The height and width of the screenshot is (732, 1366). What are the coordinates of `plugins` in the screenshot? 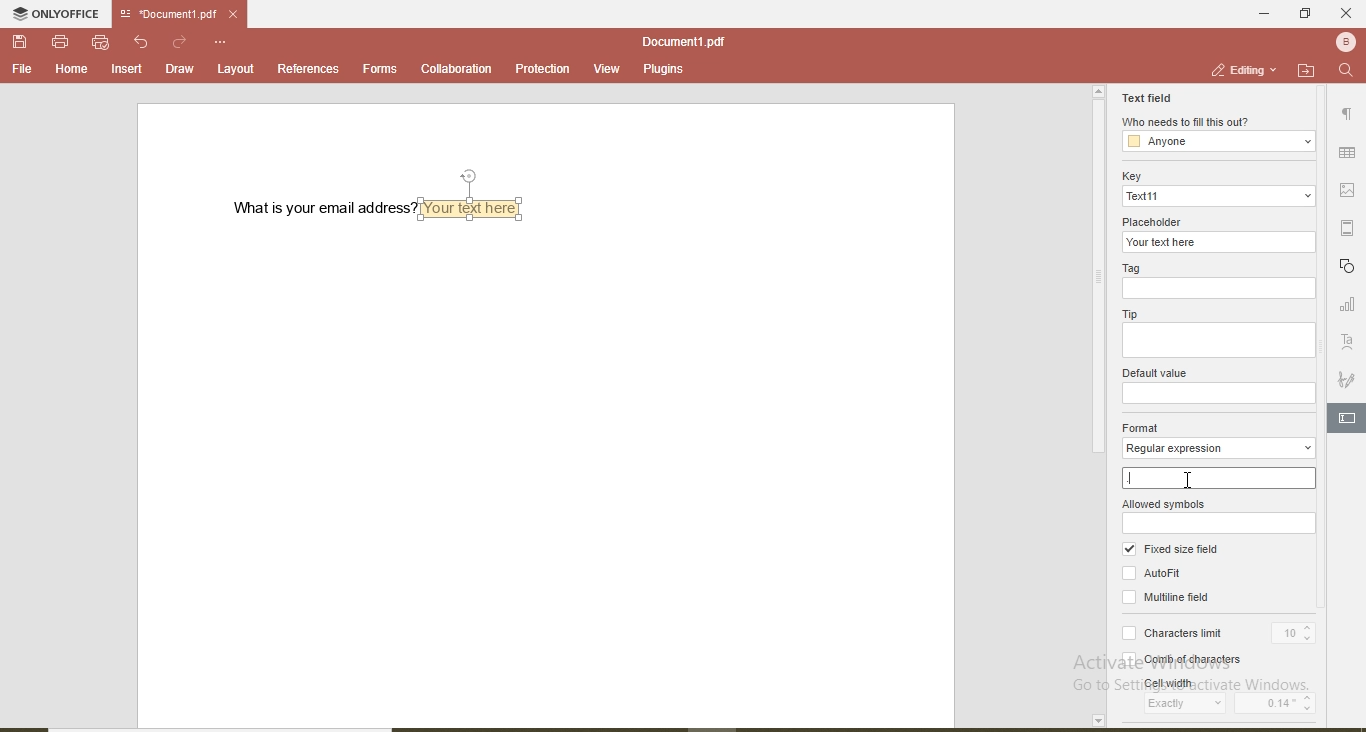 It's located at (662, 71).